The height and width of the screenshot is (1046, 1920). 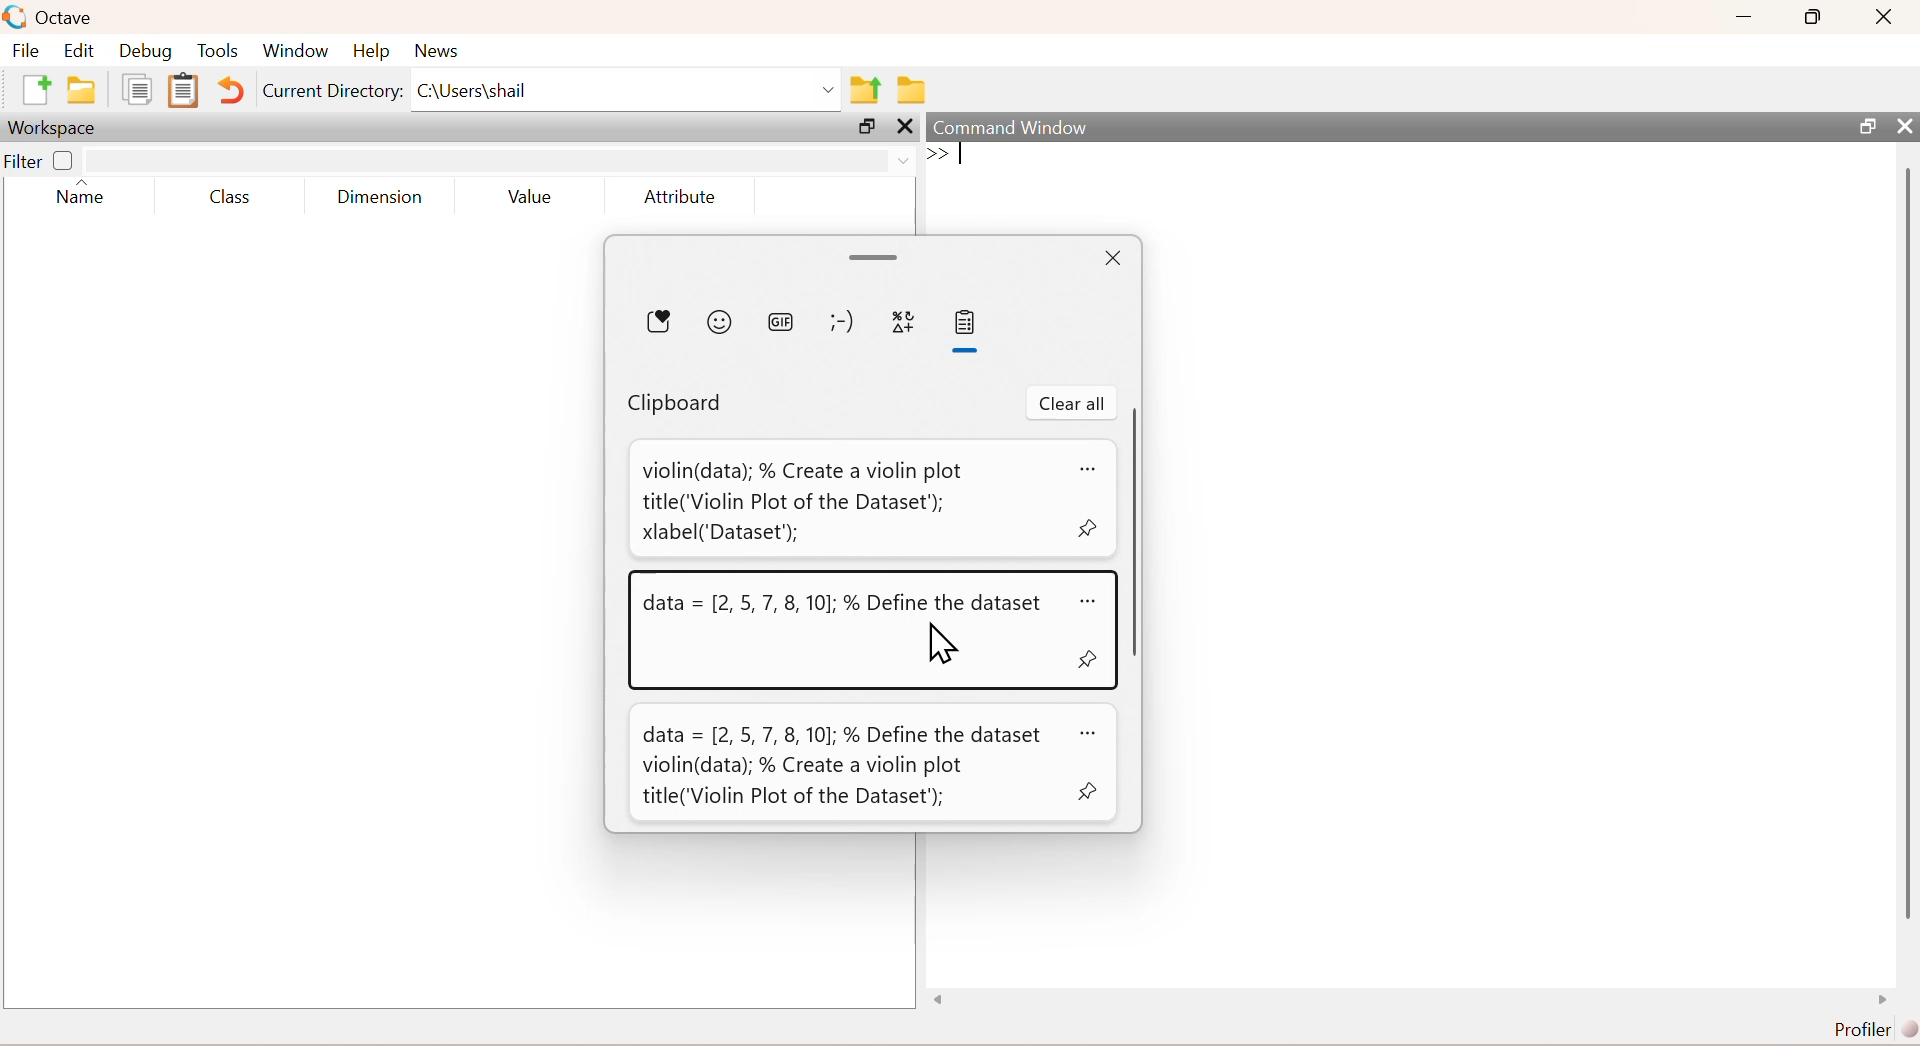 What do you see at coordinates (38, 89) in the screenshot?
I see `add file` at bounding box center [38, 89].